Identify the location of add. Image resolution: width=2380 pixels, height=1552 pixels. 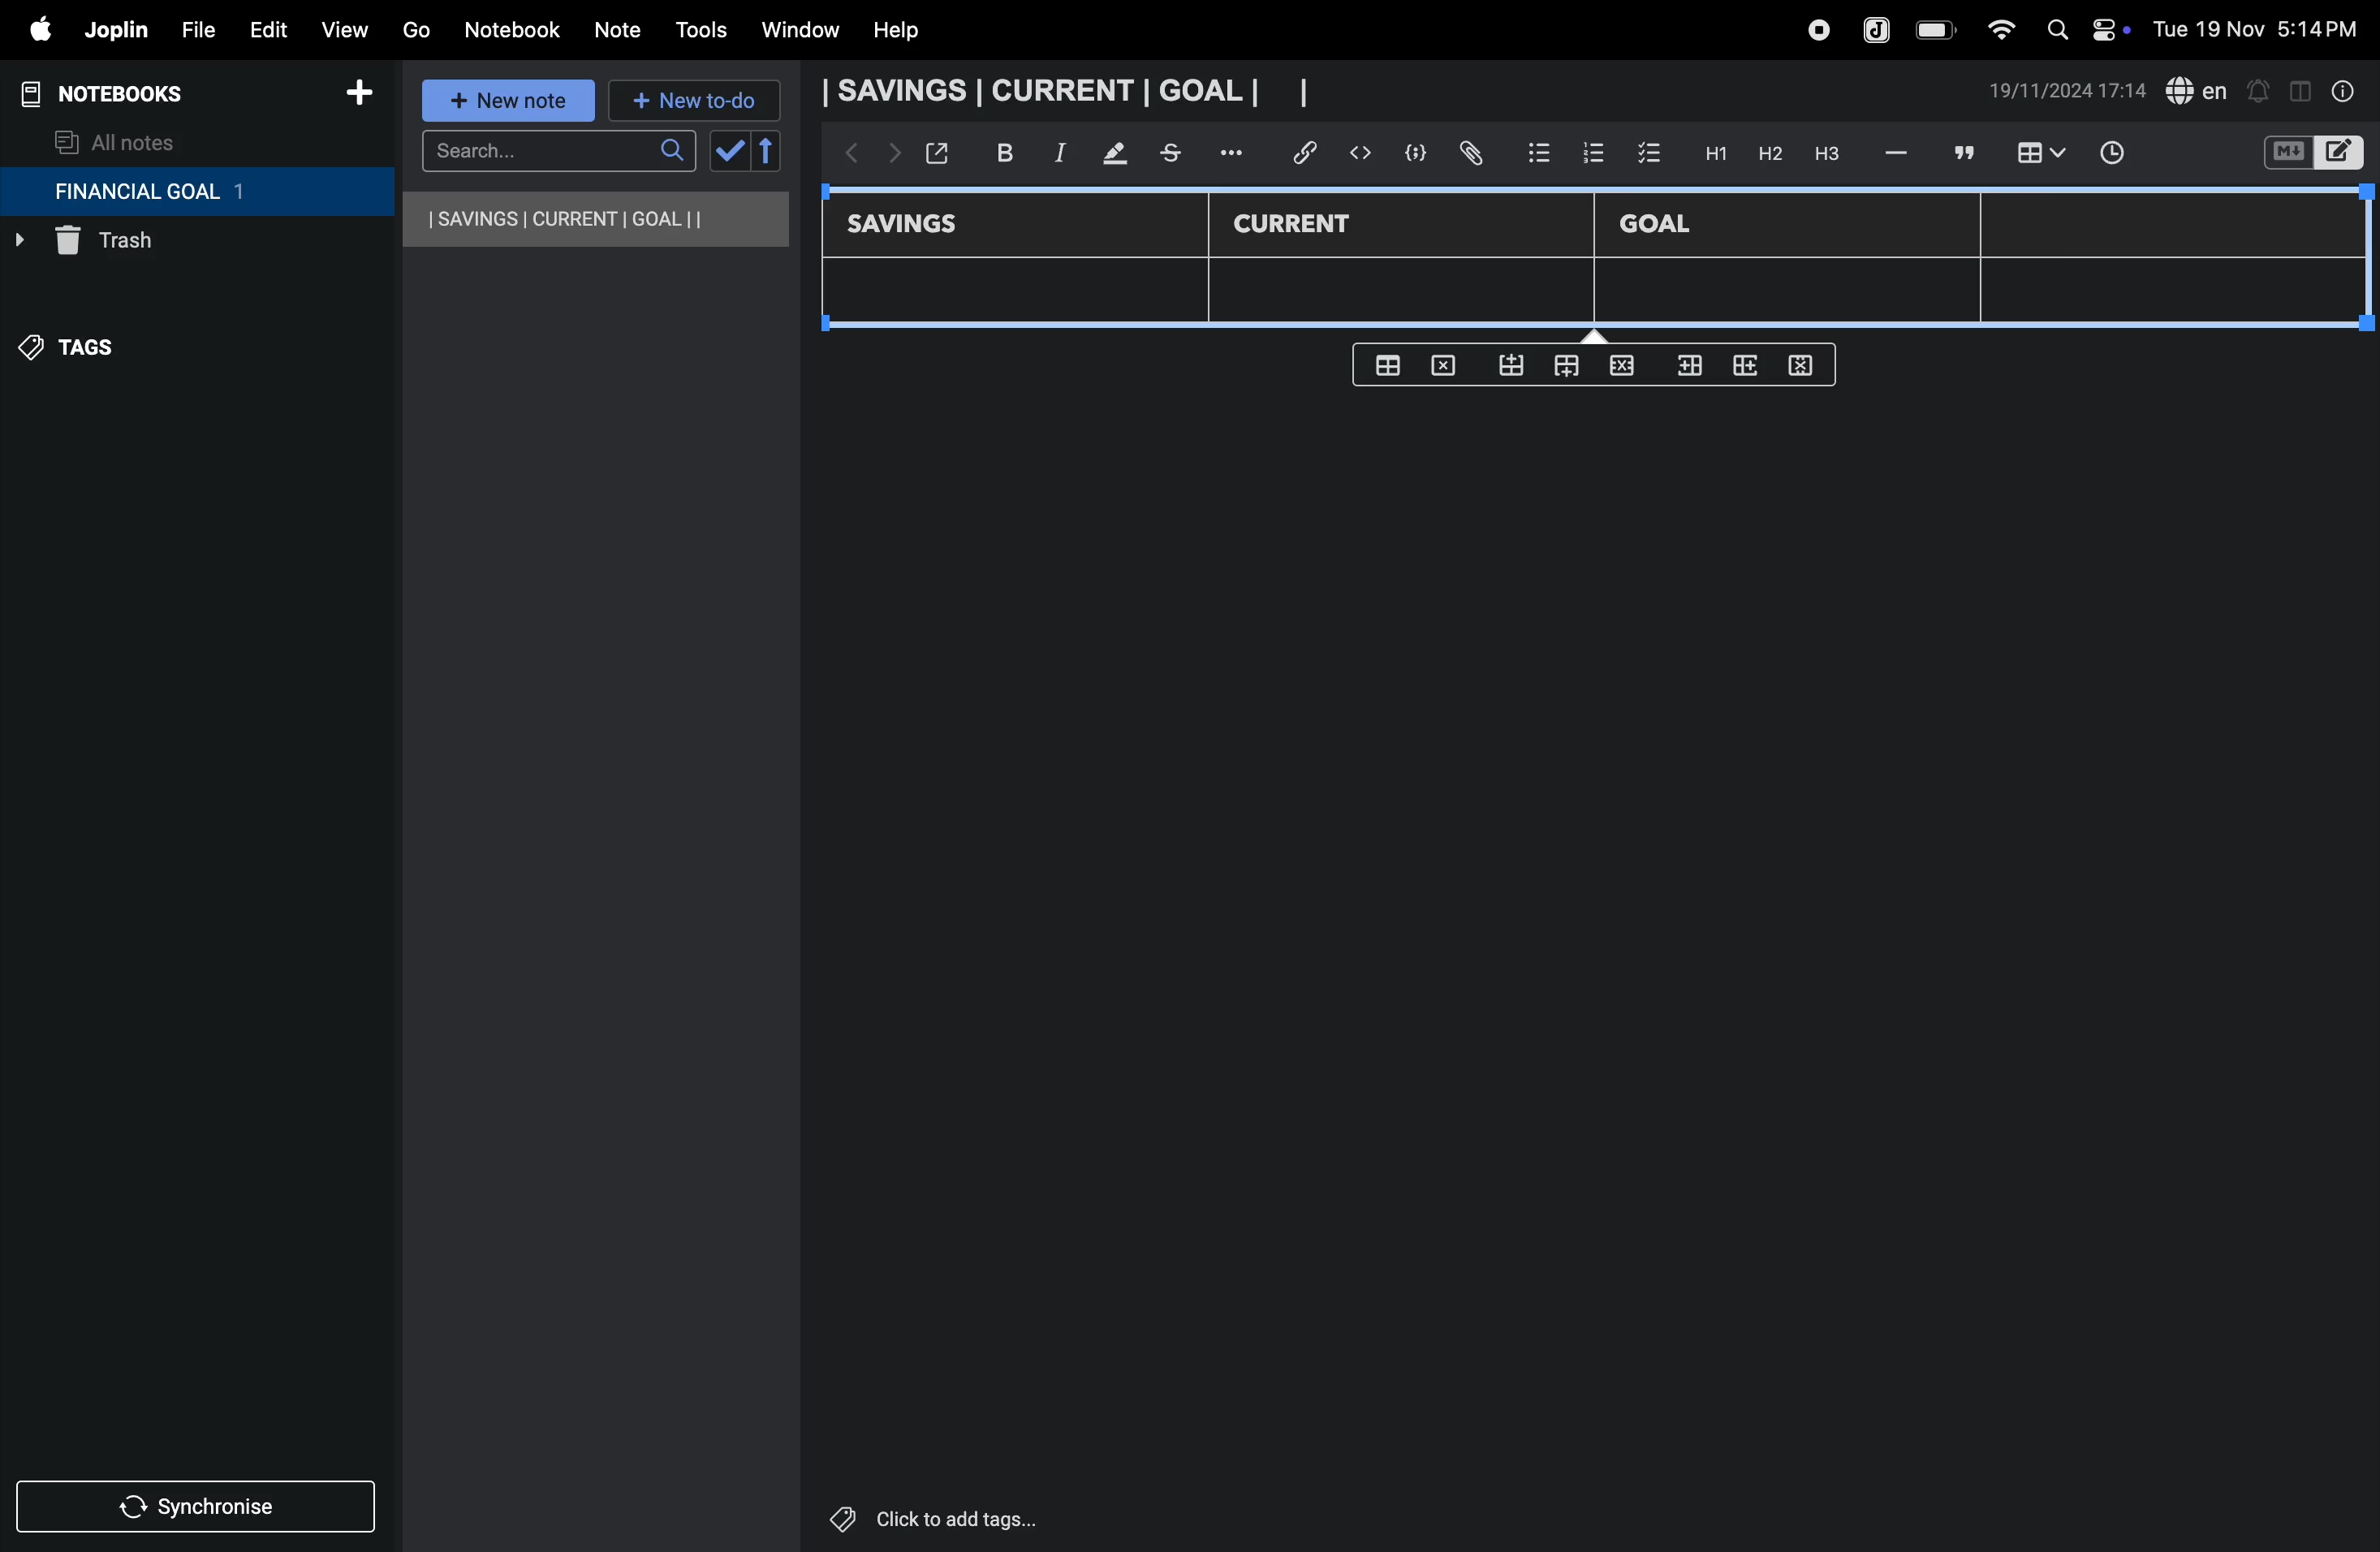
(359, 96).